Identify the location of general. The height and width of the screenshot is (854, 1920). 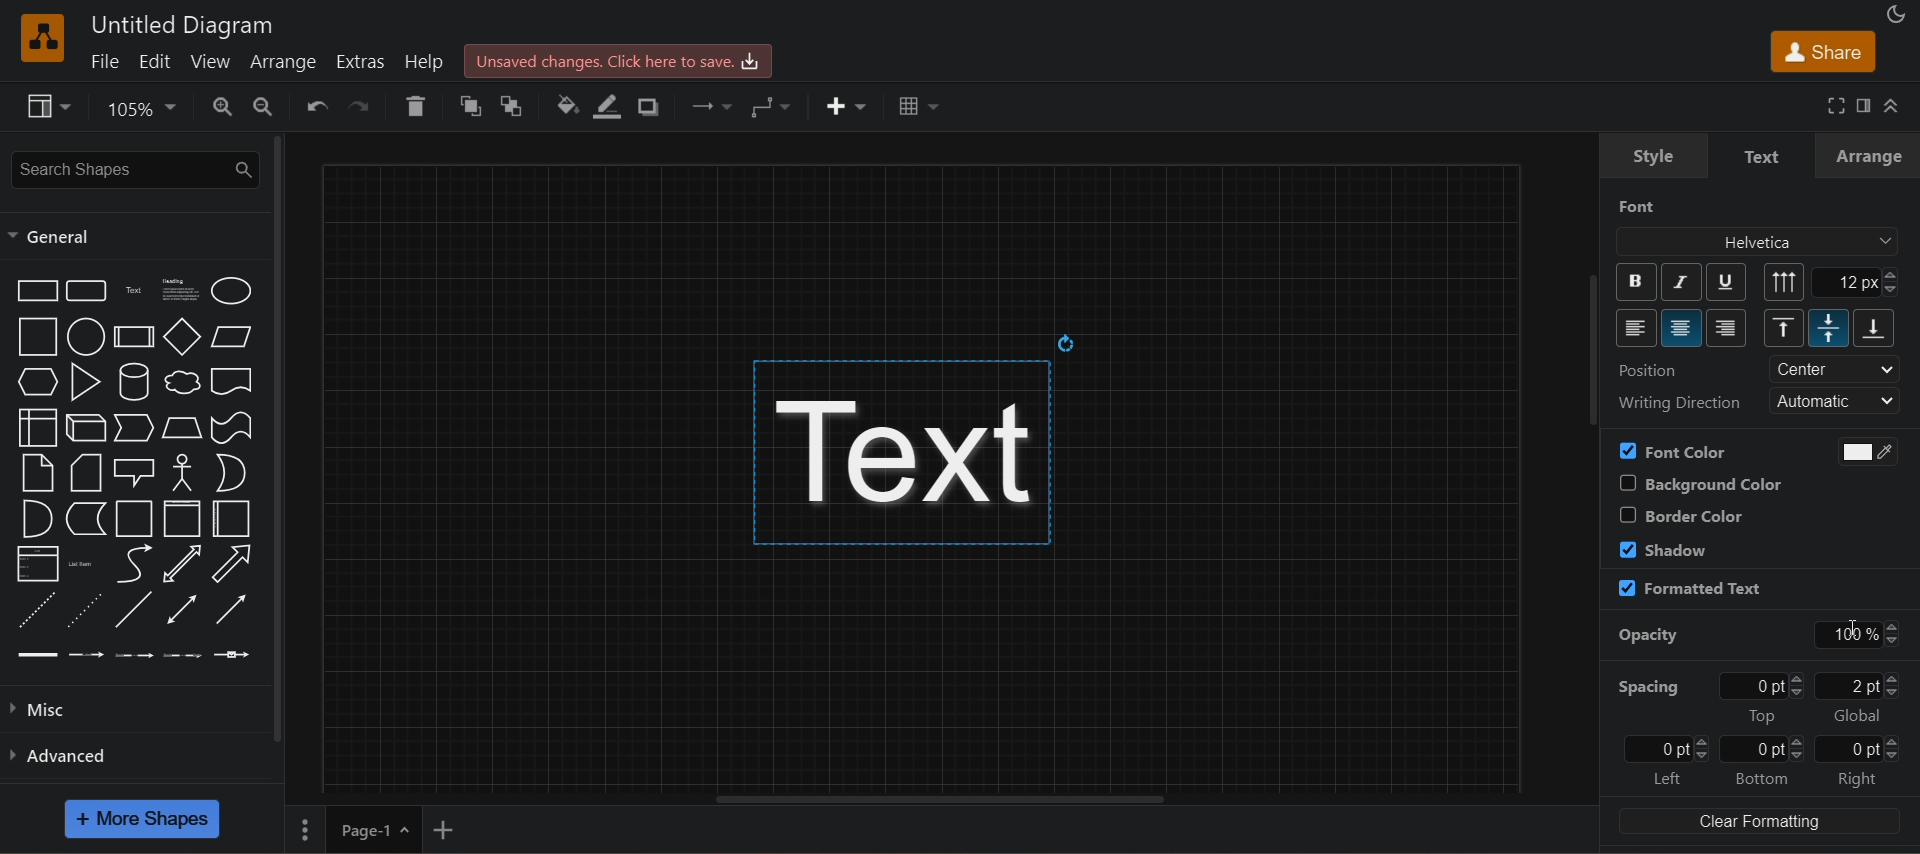
(54, 237).